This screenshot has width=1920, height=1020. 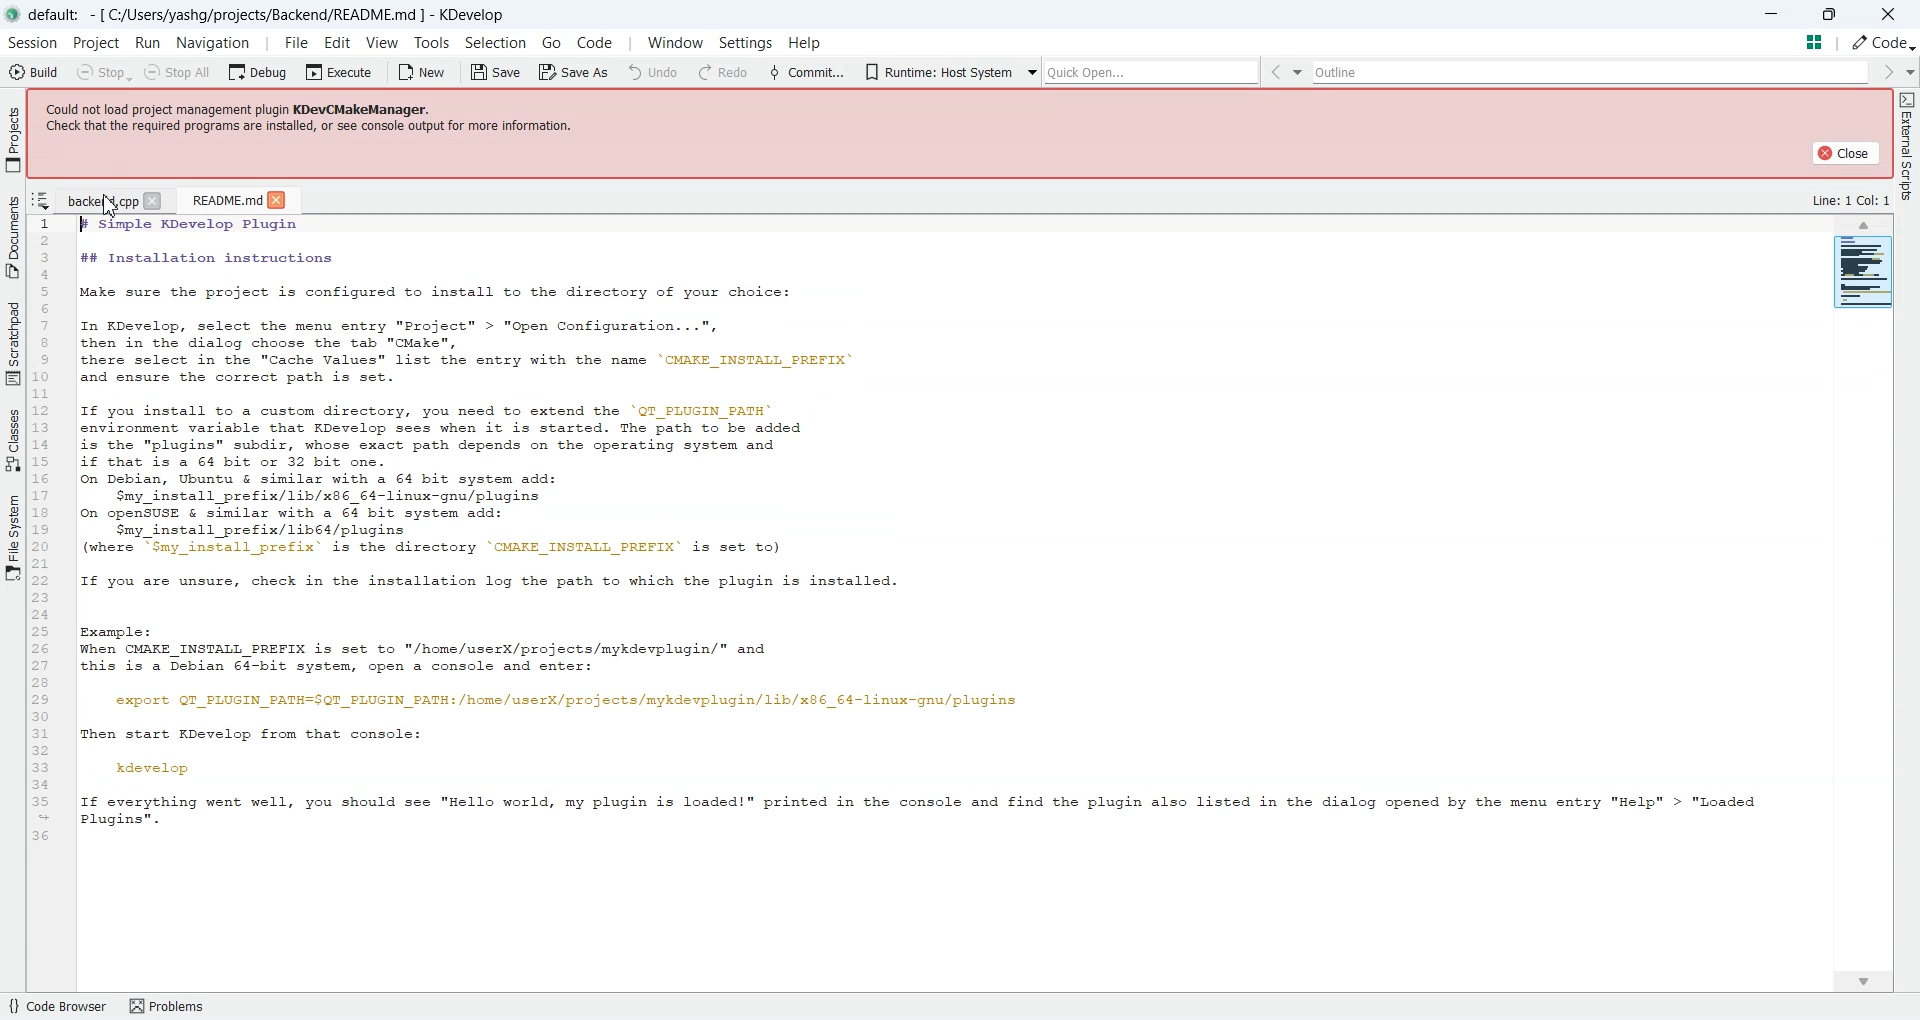 What do you see at coordinates (14, 139) in the screenshot?
I see `Projects` at bounding box center [14, 139].